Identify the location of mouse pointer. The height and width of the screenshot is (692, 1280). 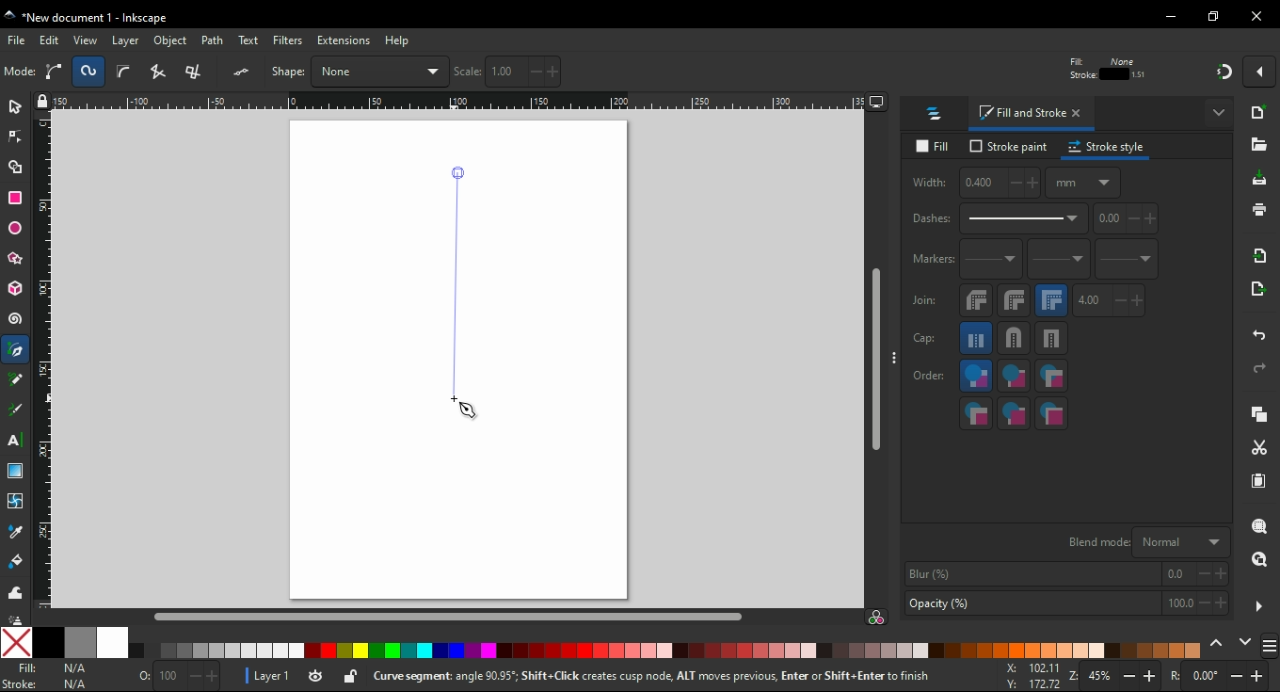
(472, 412).